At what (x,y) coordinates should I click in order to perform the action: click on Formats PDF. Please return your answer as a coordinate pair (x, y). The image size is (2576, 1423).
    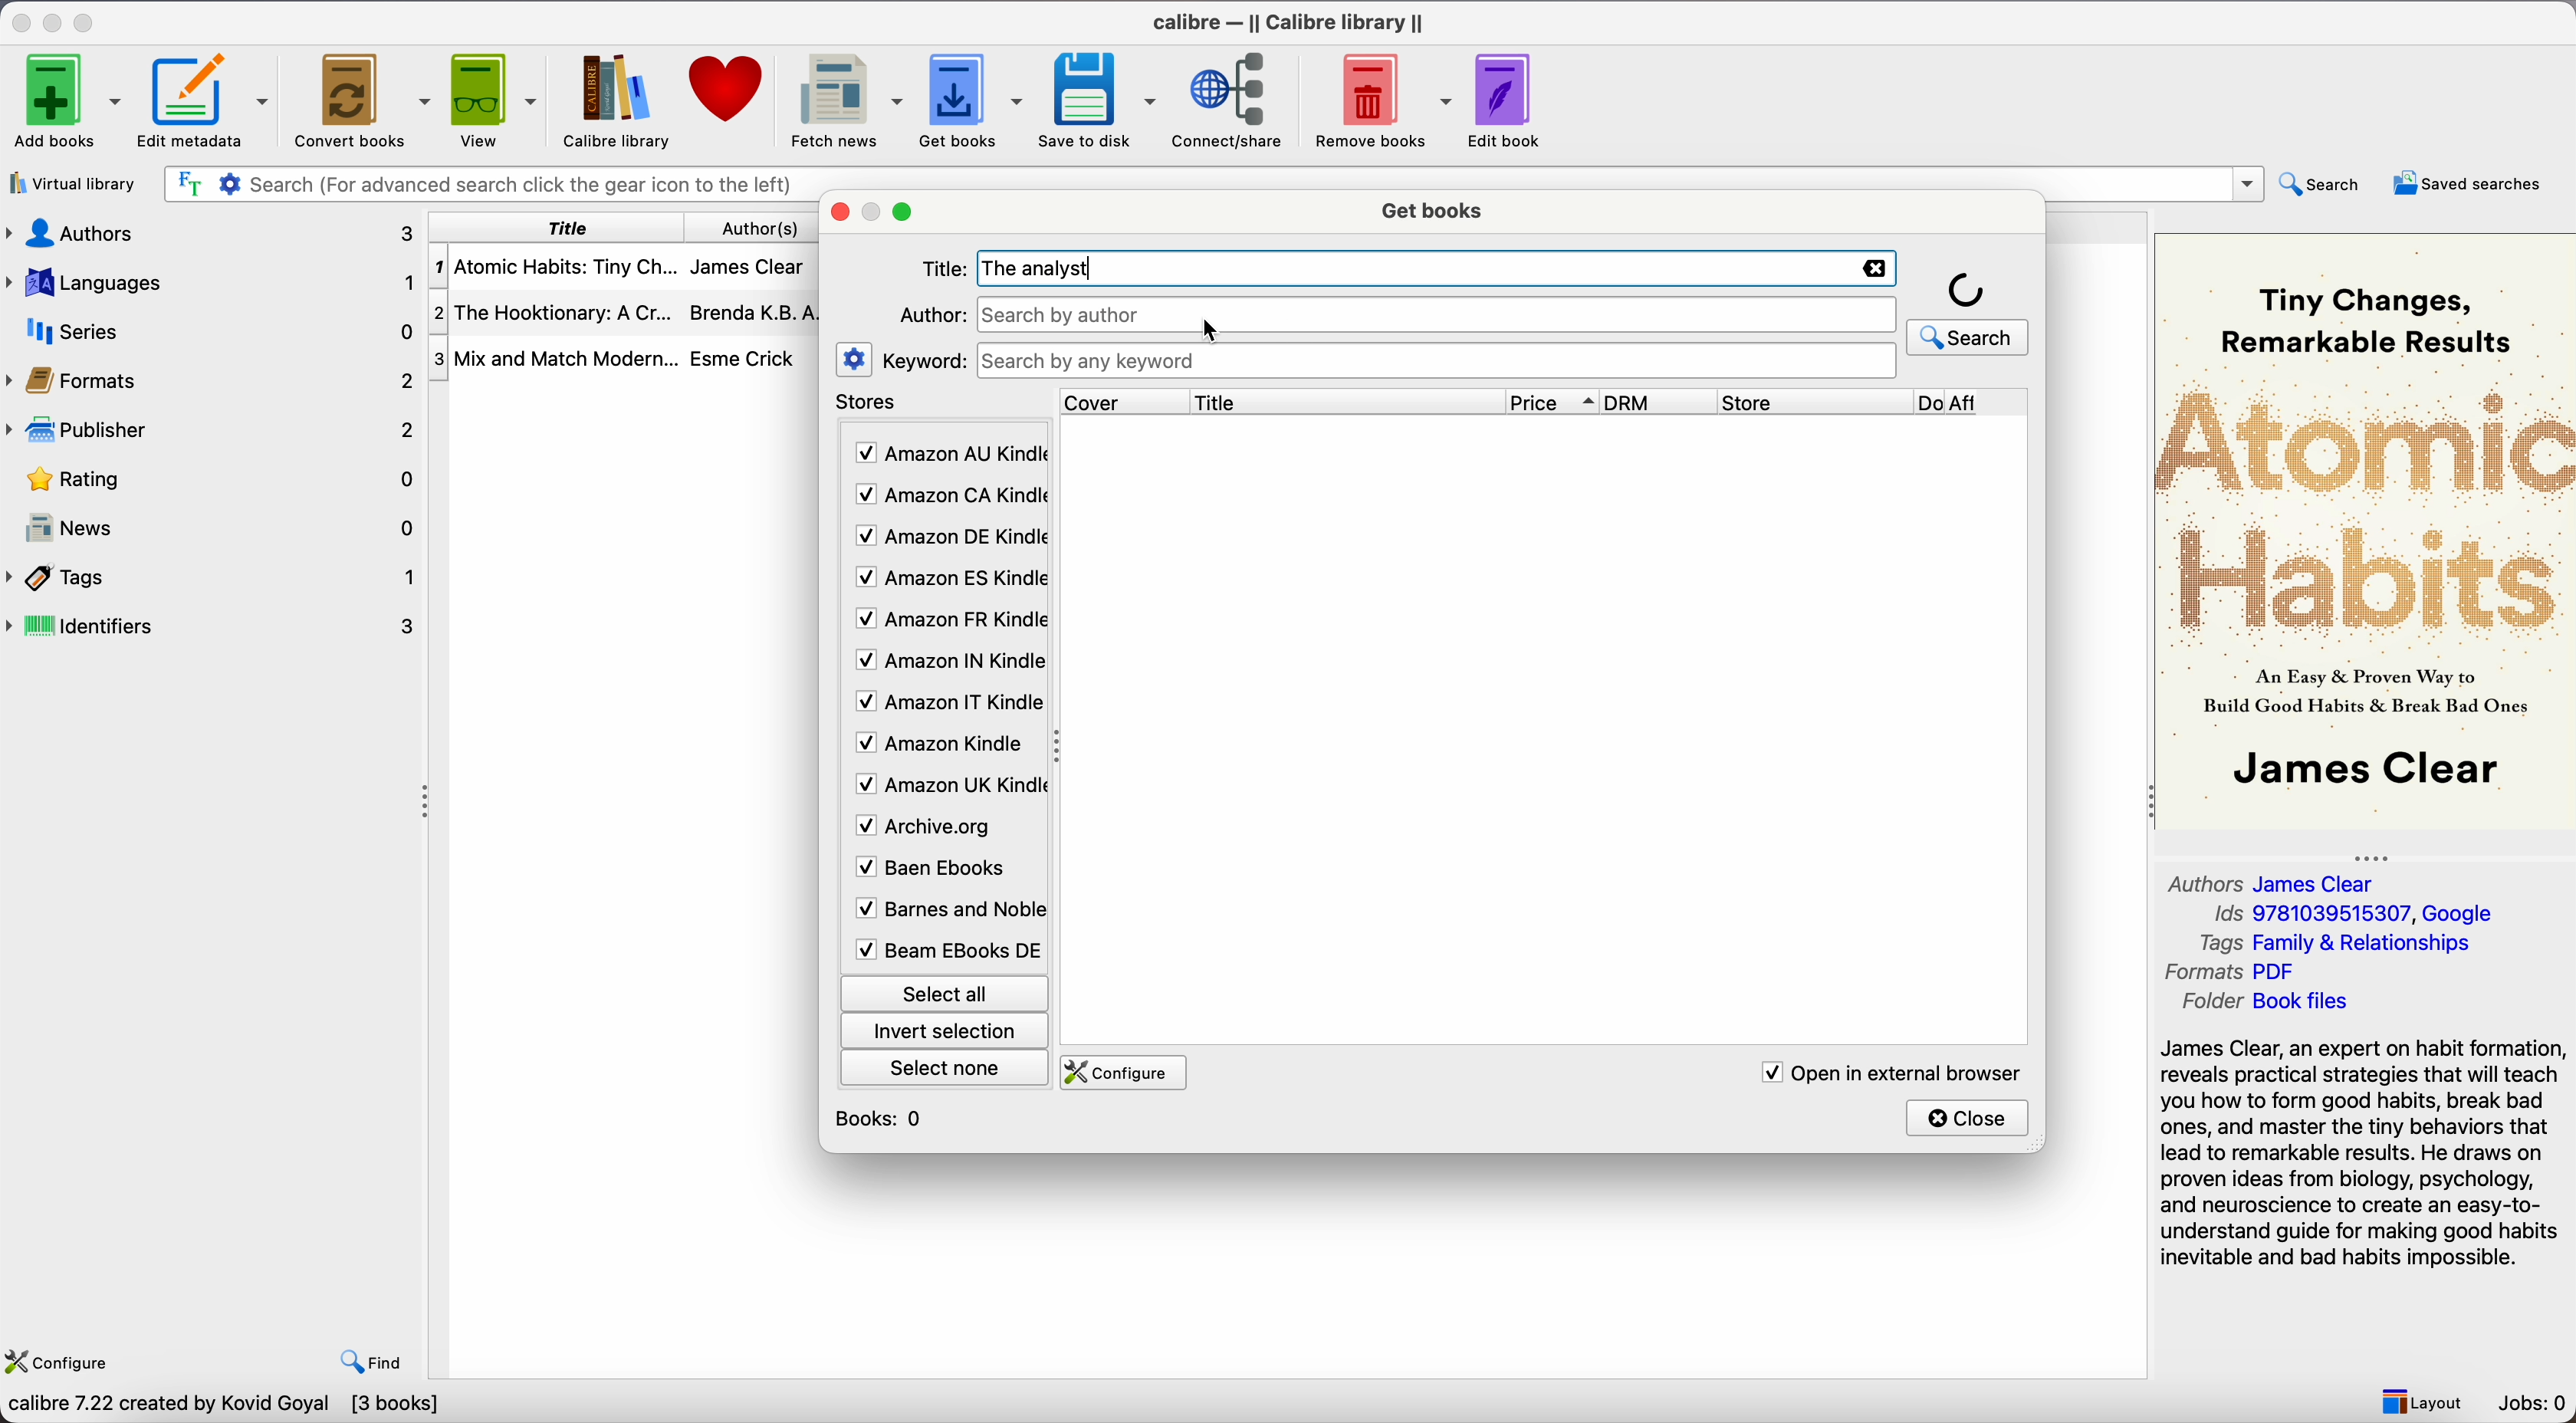
    Looking at the image, I should click on (2249, 973).